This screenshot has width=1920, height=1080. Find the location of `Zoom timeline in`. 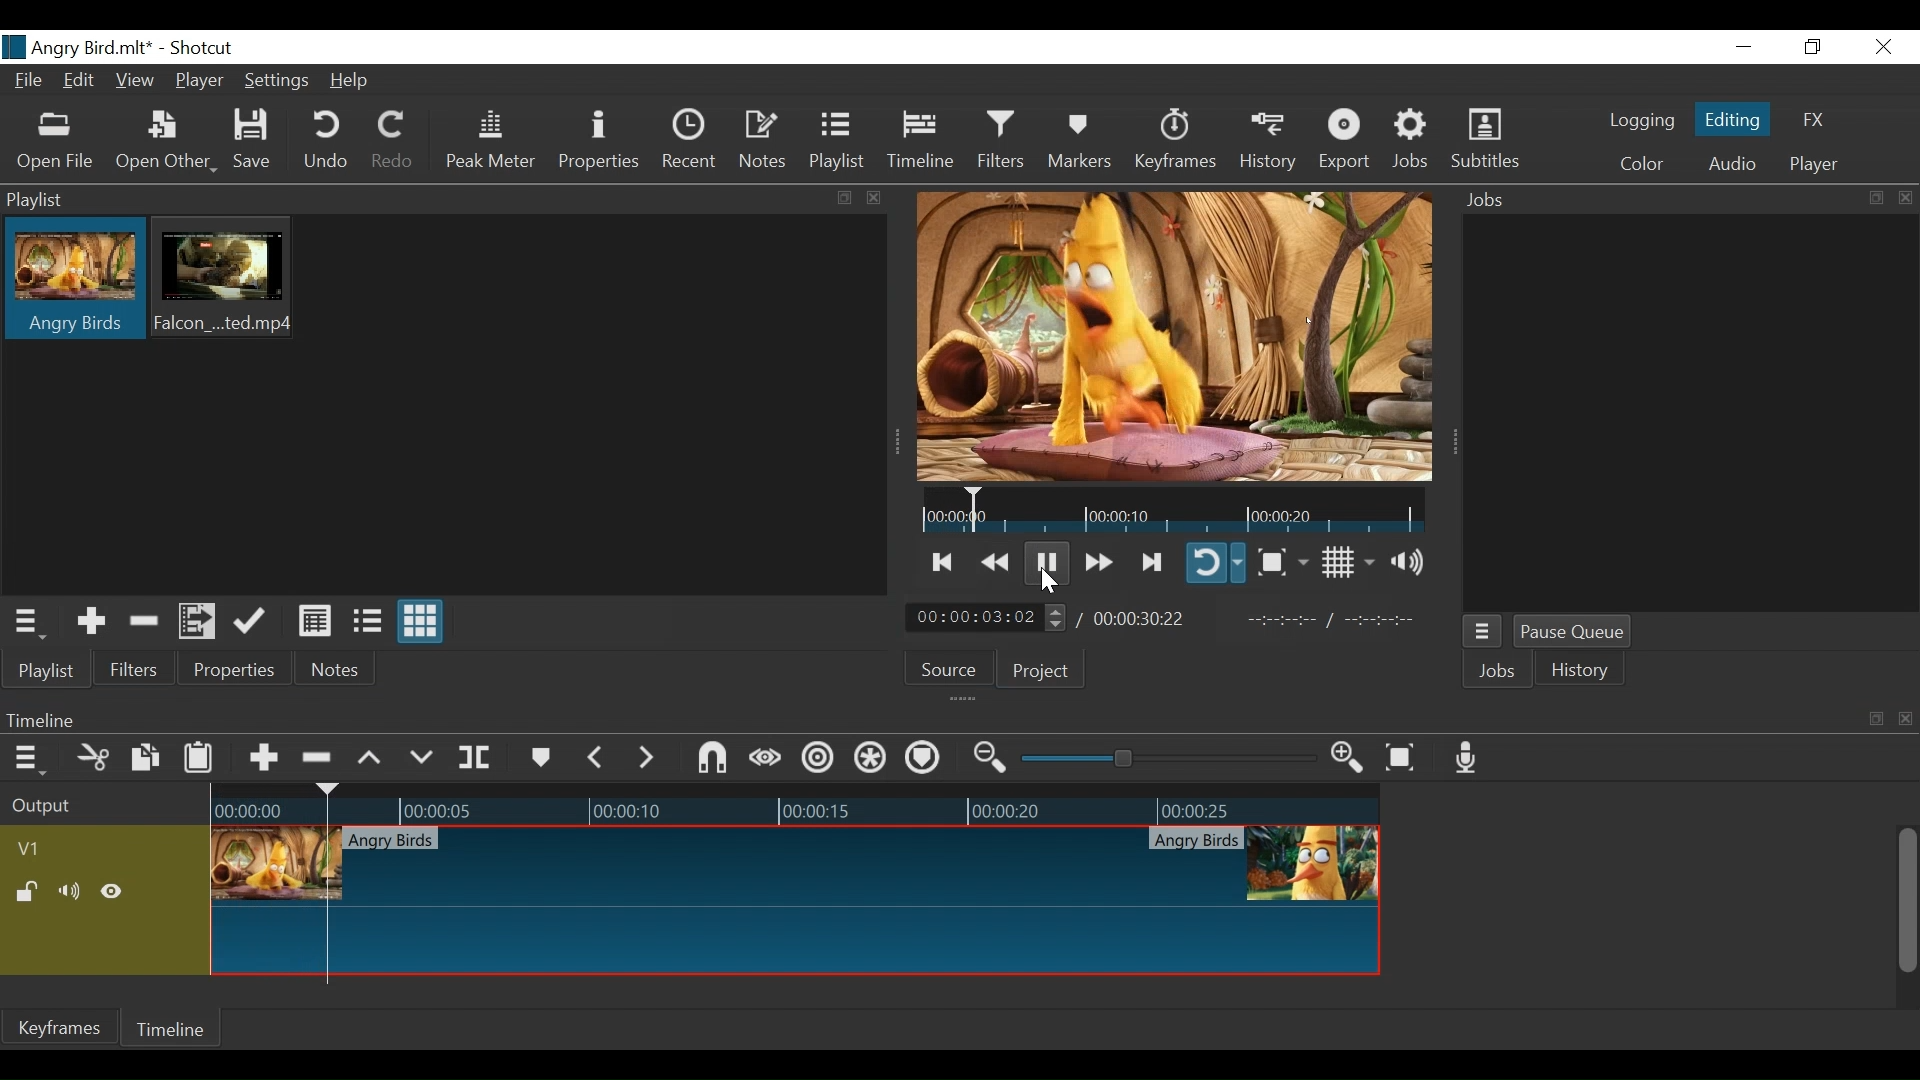

Zoom timeline in is located at coordinates (1347, 760).